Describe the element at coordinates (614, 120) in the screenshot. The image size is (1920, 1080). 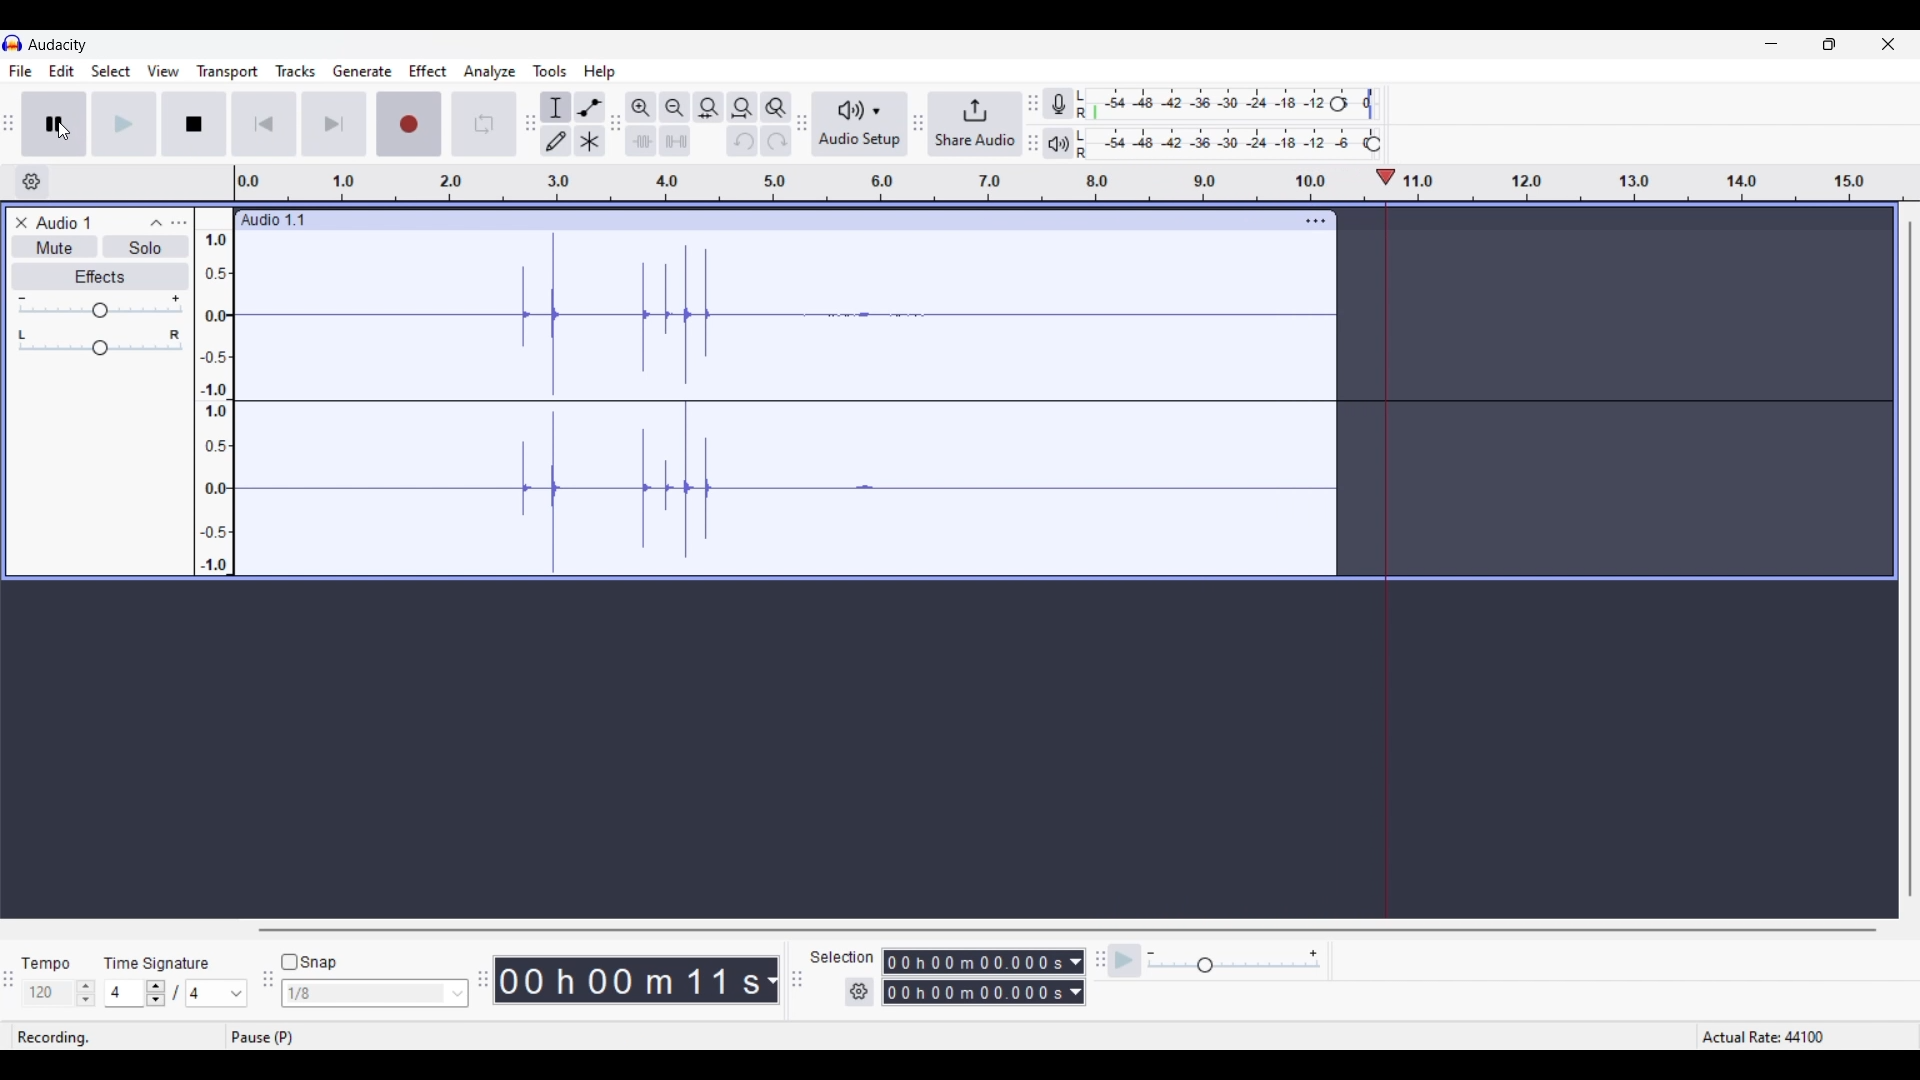
I see `toolbar` at that location.